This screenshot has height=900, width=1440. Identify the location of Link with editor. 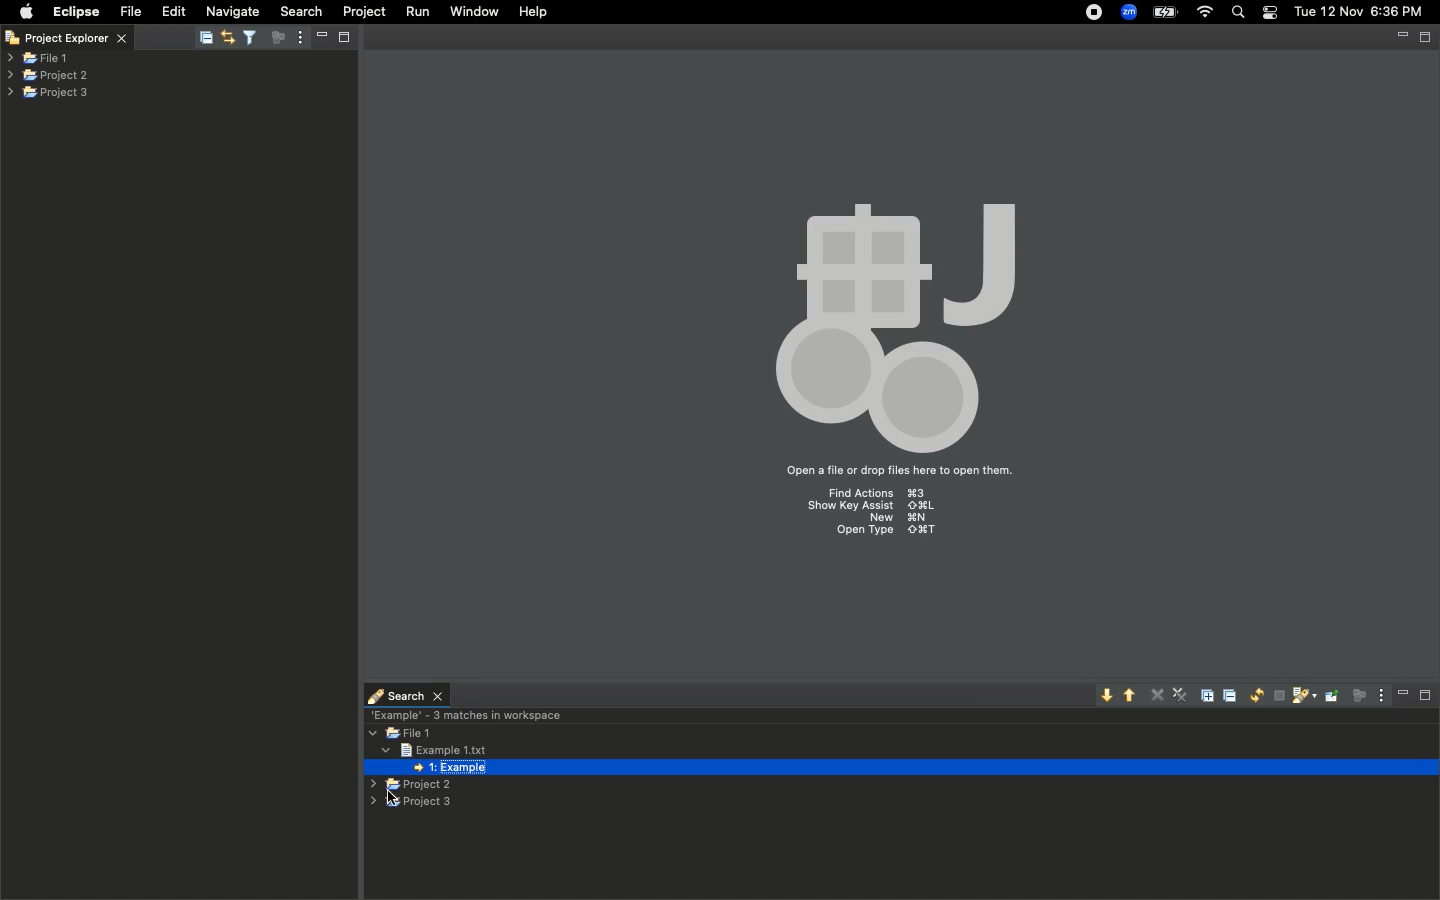
(226, 35).